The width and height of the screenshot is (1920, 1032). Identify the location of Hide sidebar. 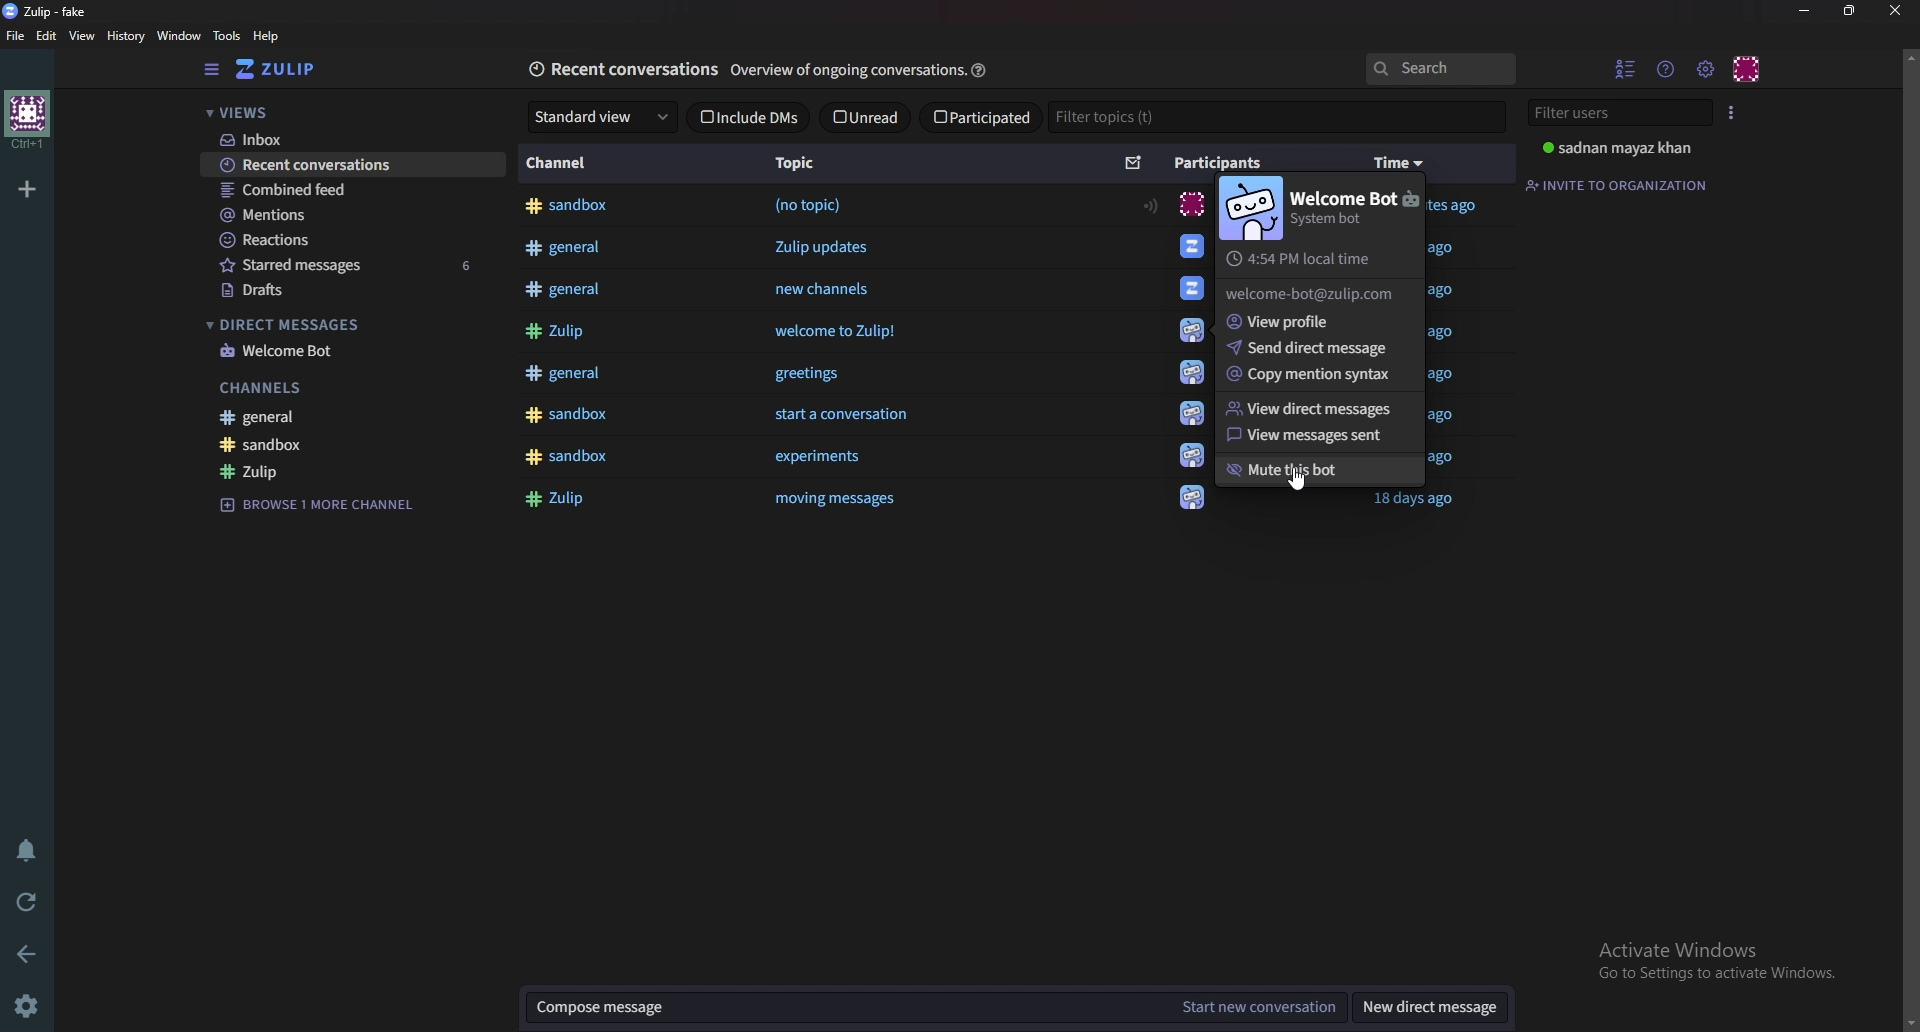
(212, 71).